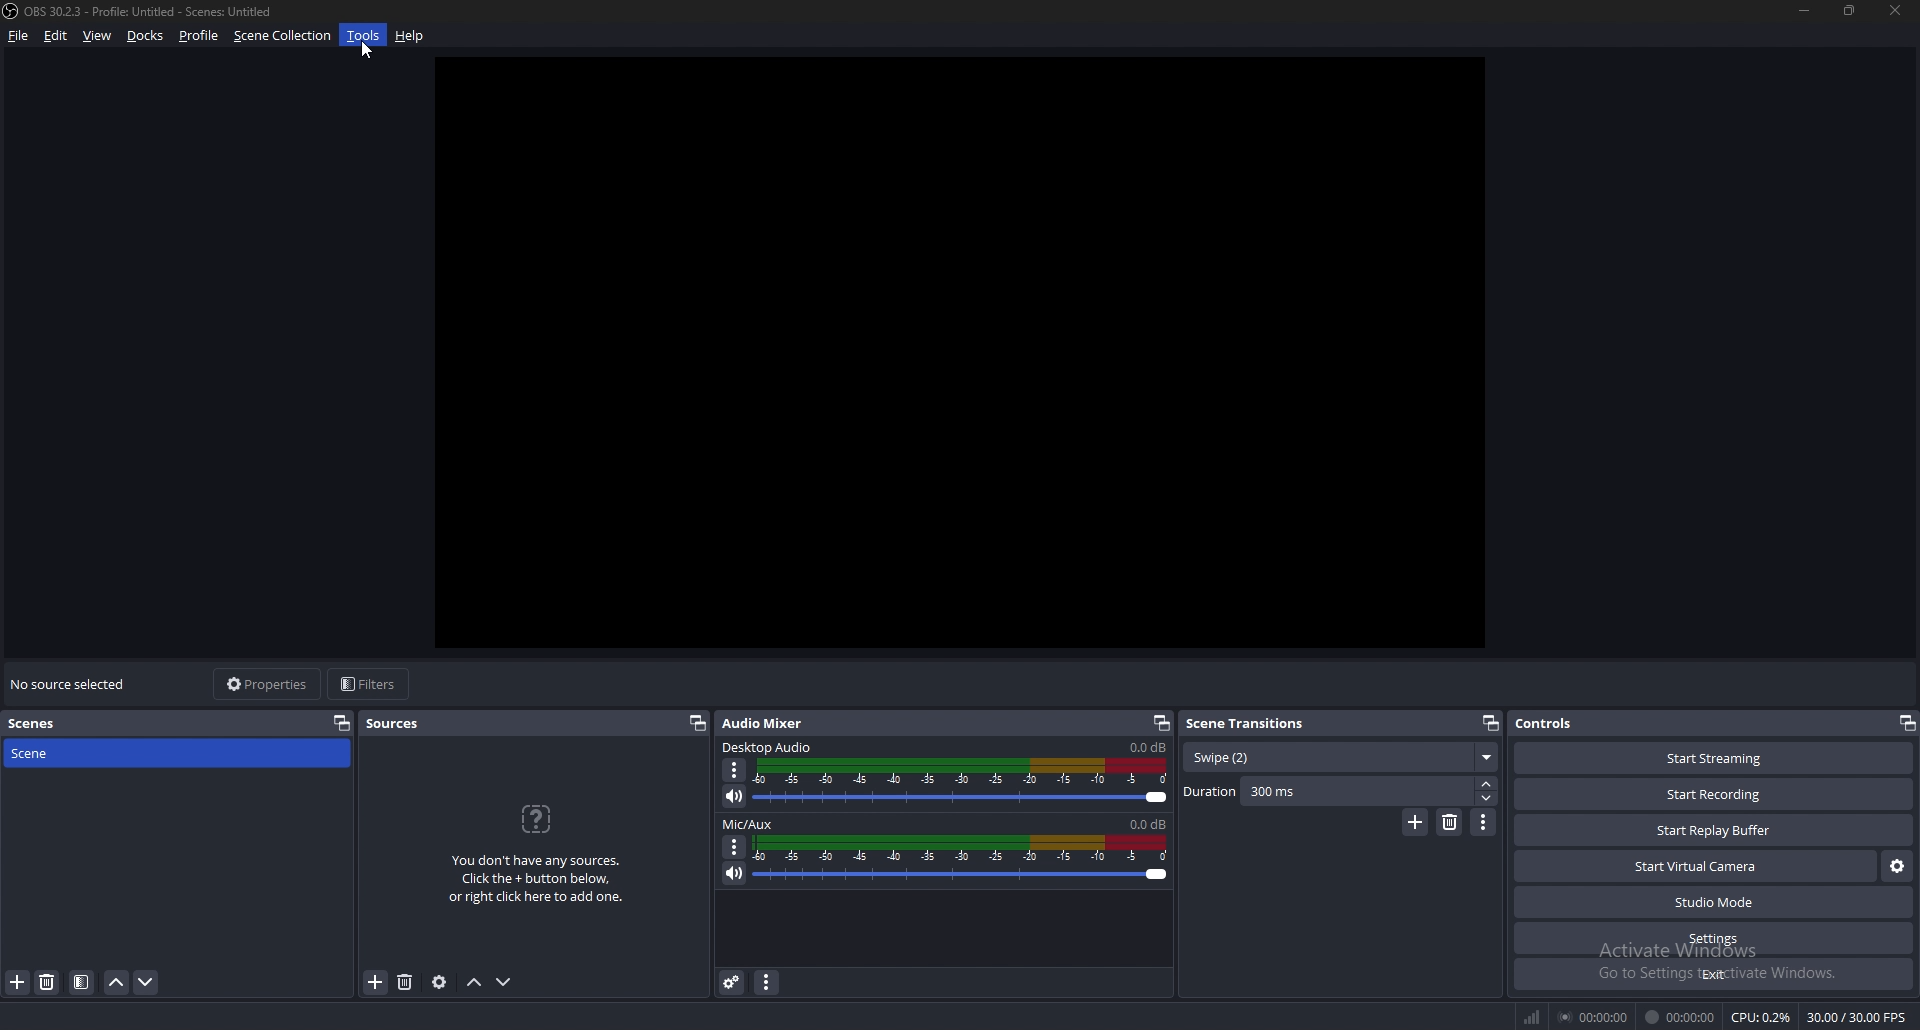 Image resolution: width=1920 pixels, height=1030 pixels. Describe the element at coordinates (1148, 824) in the screenshot. I see `volume level` at that location.